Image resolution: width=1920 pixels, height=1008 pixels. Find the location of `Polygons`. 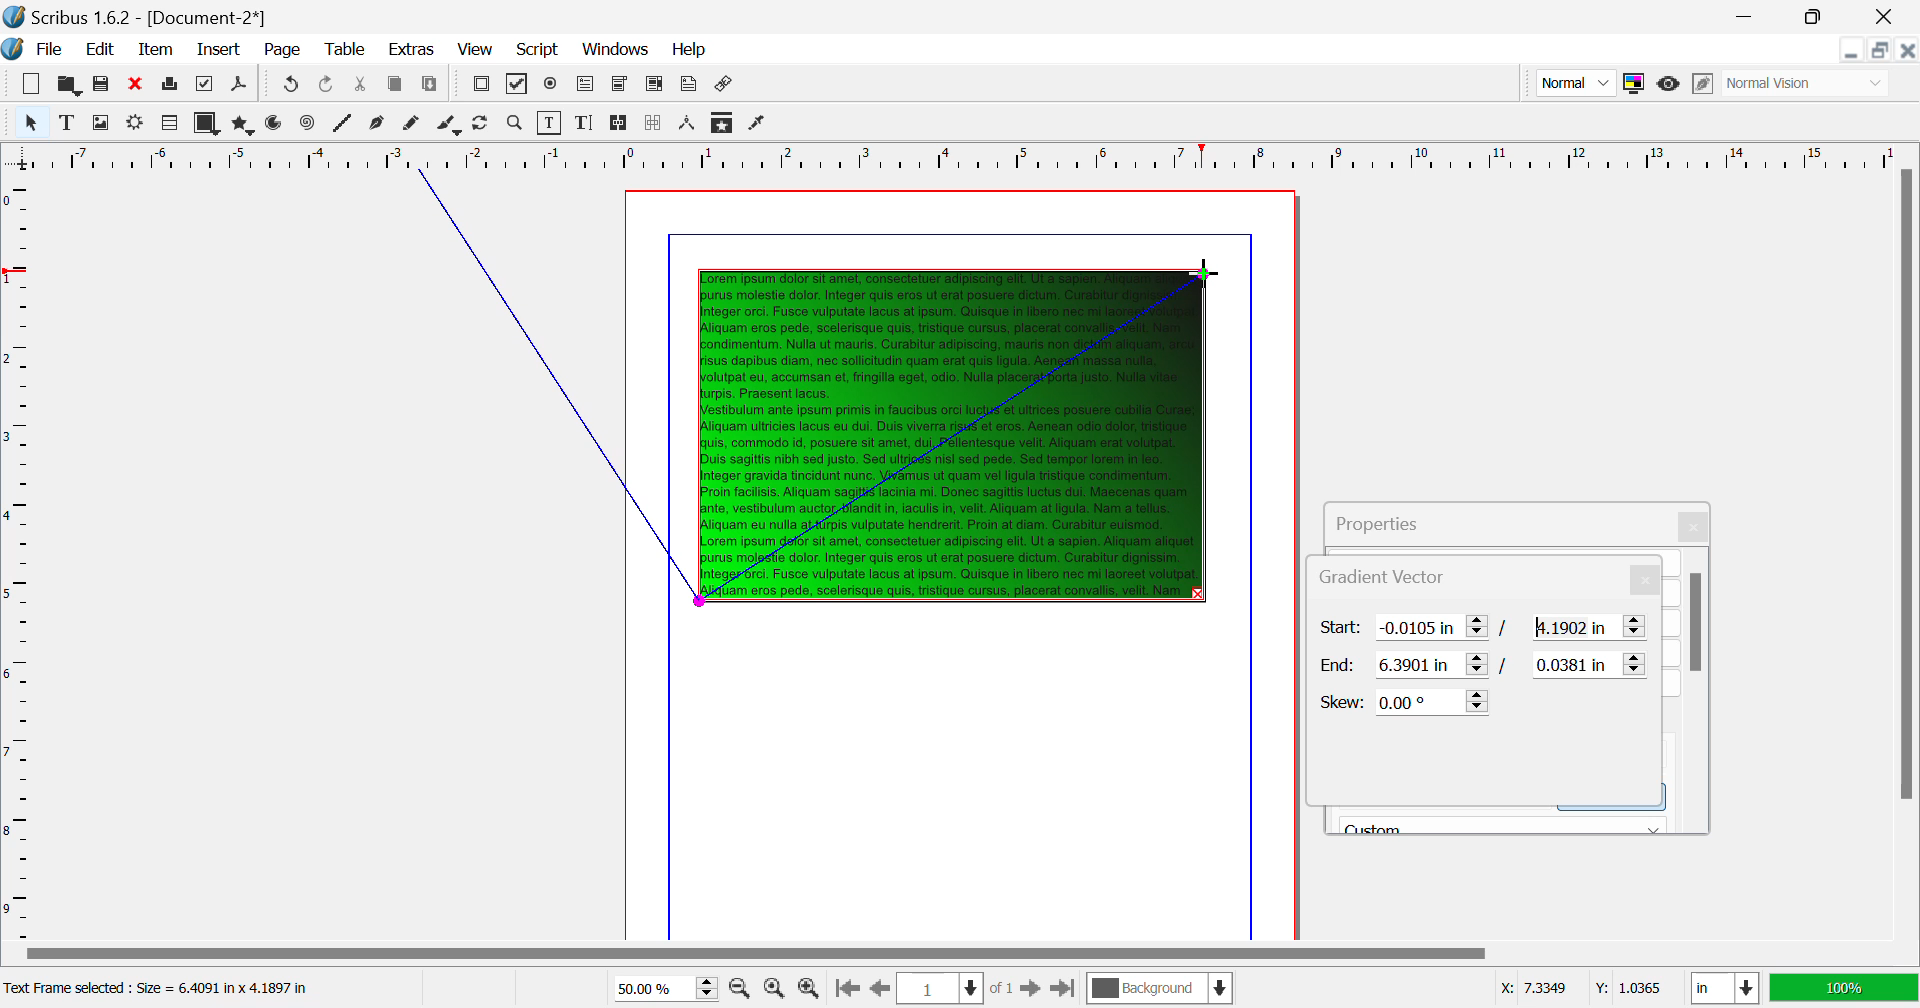

Polygons is located at coordinates (241, 124).